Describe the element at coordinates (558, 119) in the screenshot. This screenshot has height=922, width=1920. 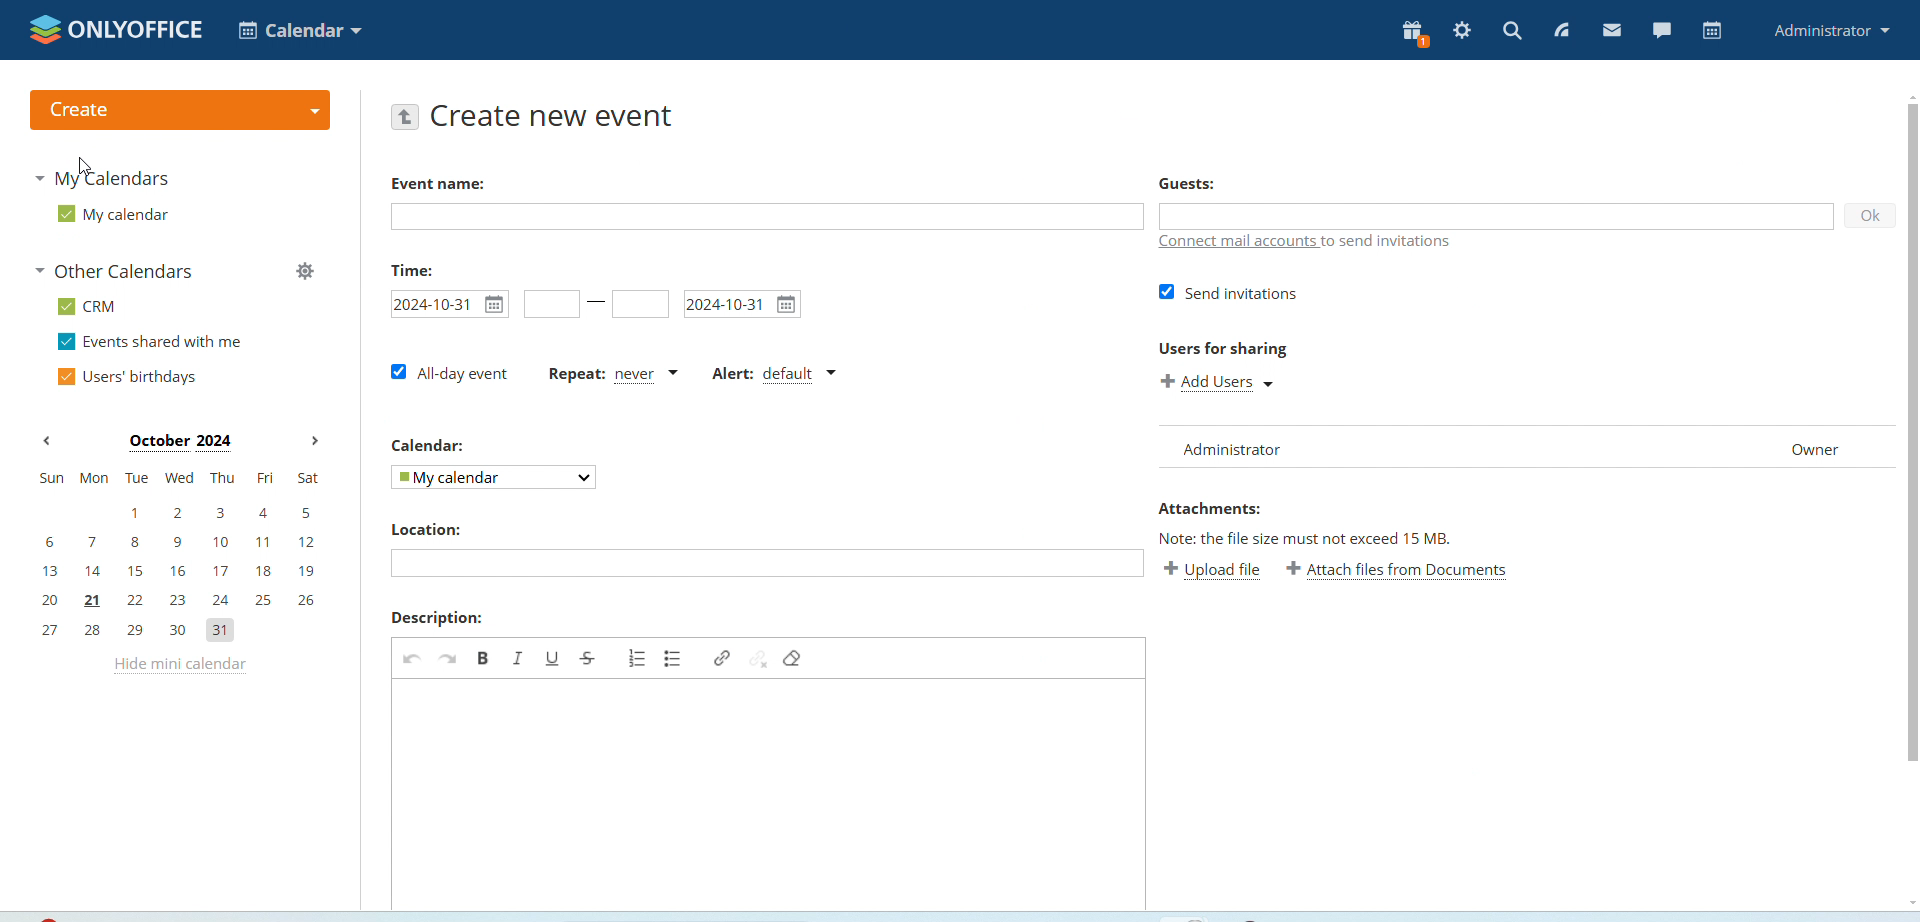
I see `create new event` at that location.